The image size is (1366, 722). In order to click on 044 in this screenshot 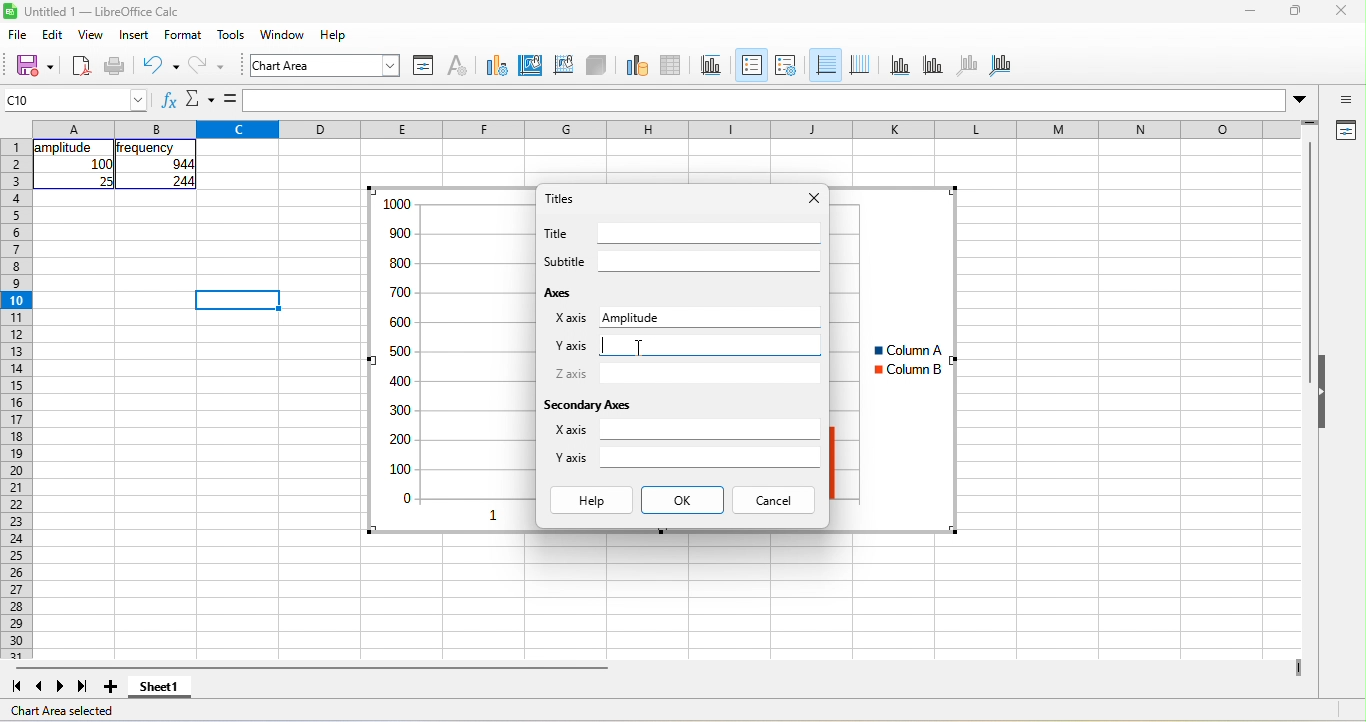, I will do `click(183, 164)`.